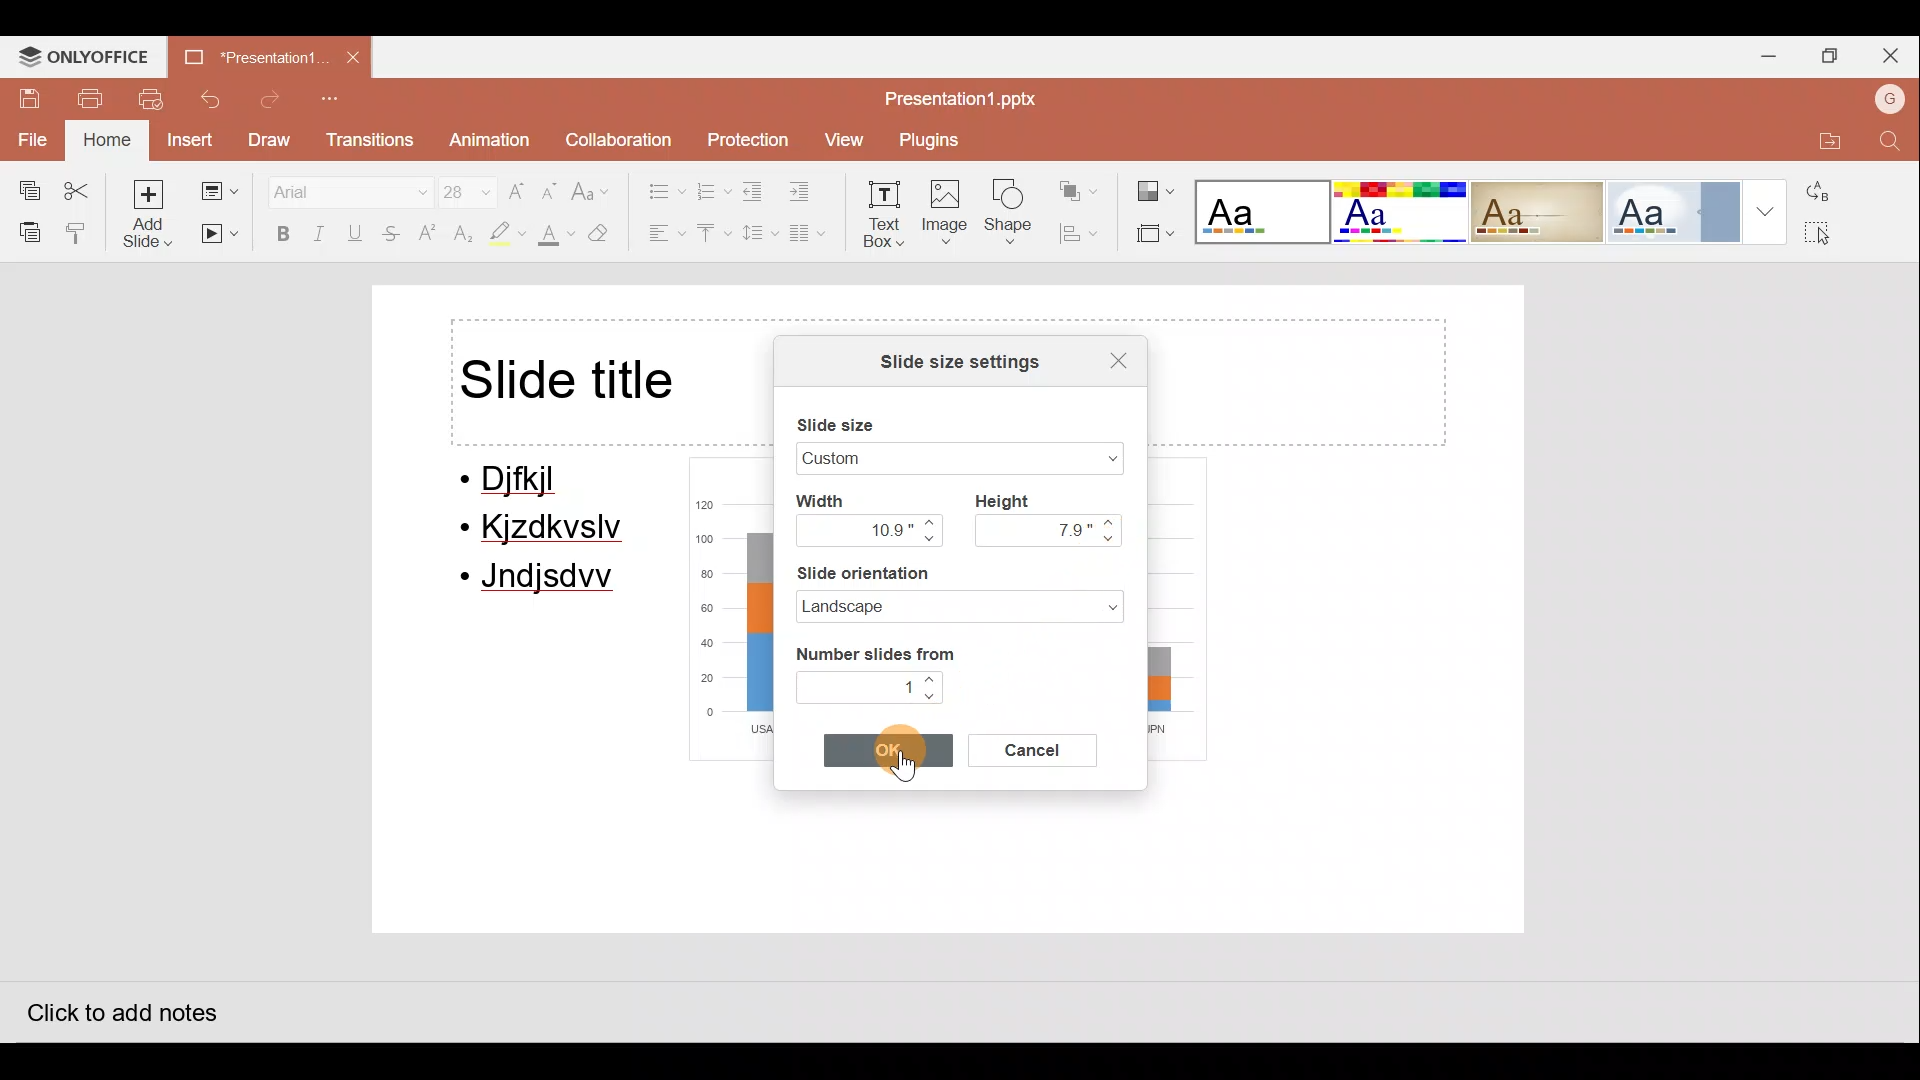 The height and width of the screenshot is (1080, 1920). I want to click on Insert, so click(188, 139).